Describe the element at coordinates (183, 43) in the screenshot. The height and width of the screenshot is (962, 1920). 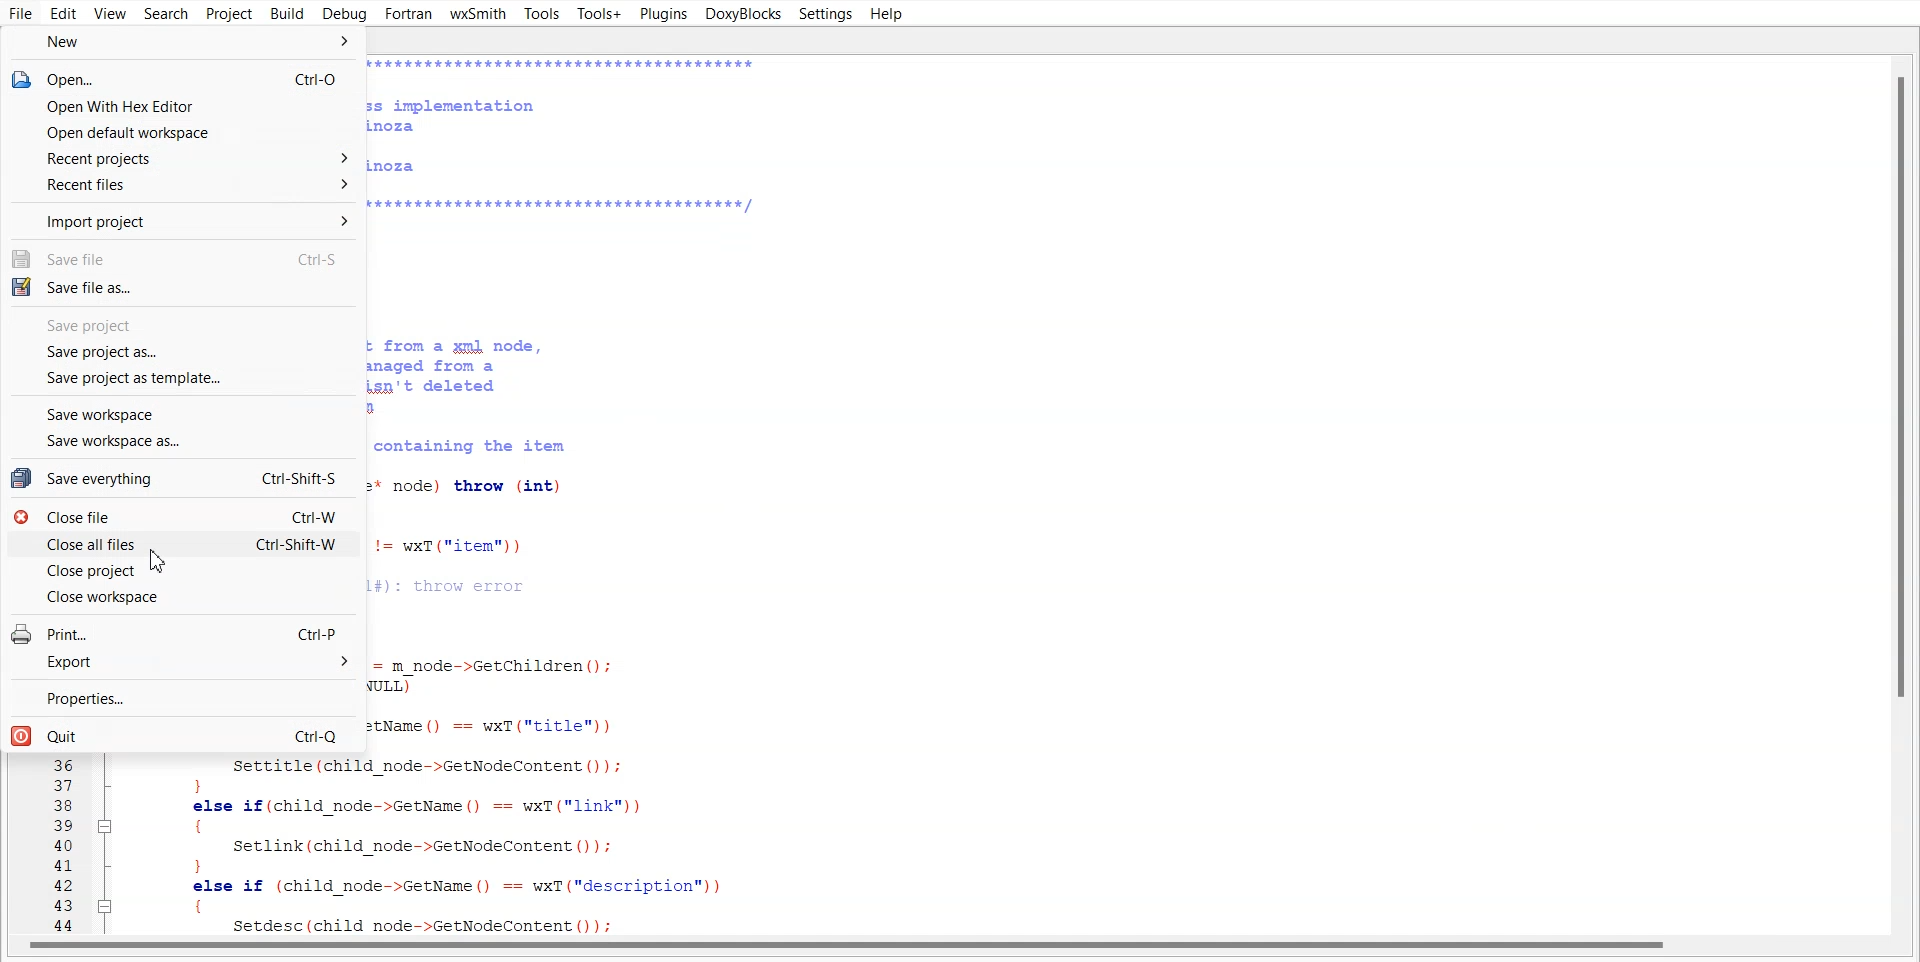
I see `New` at that location.